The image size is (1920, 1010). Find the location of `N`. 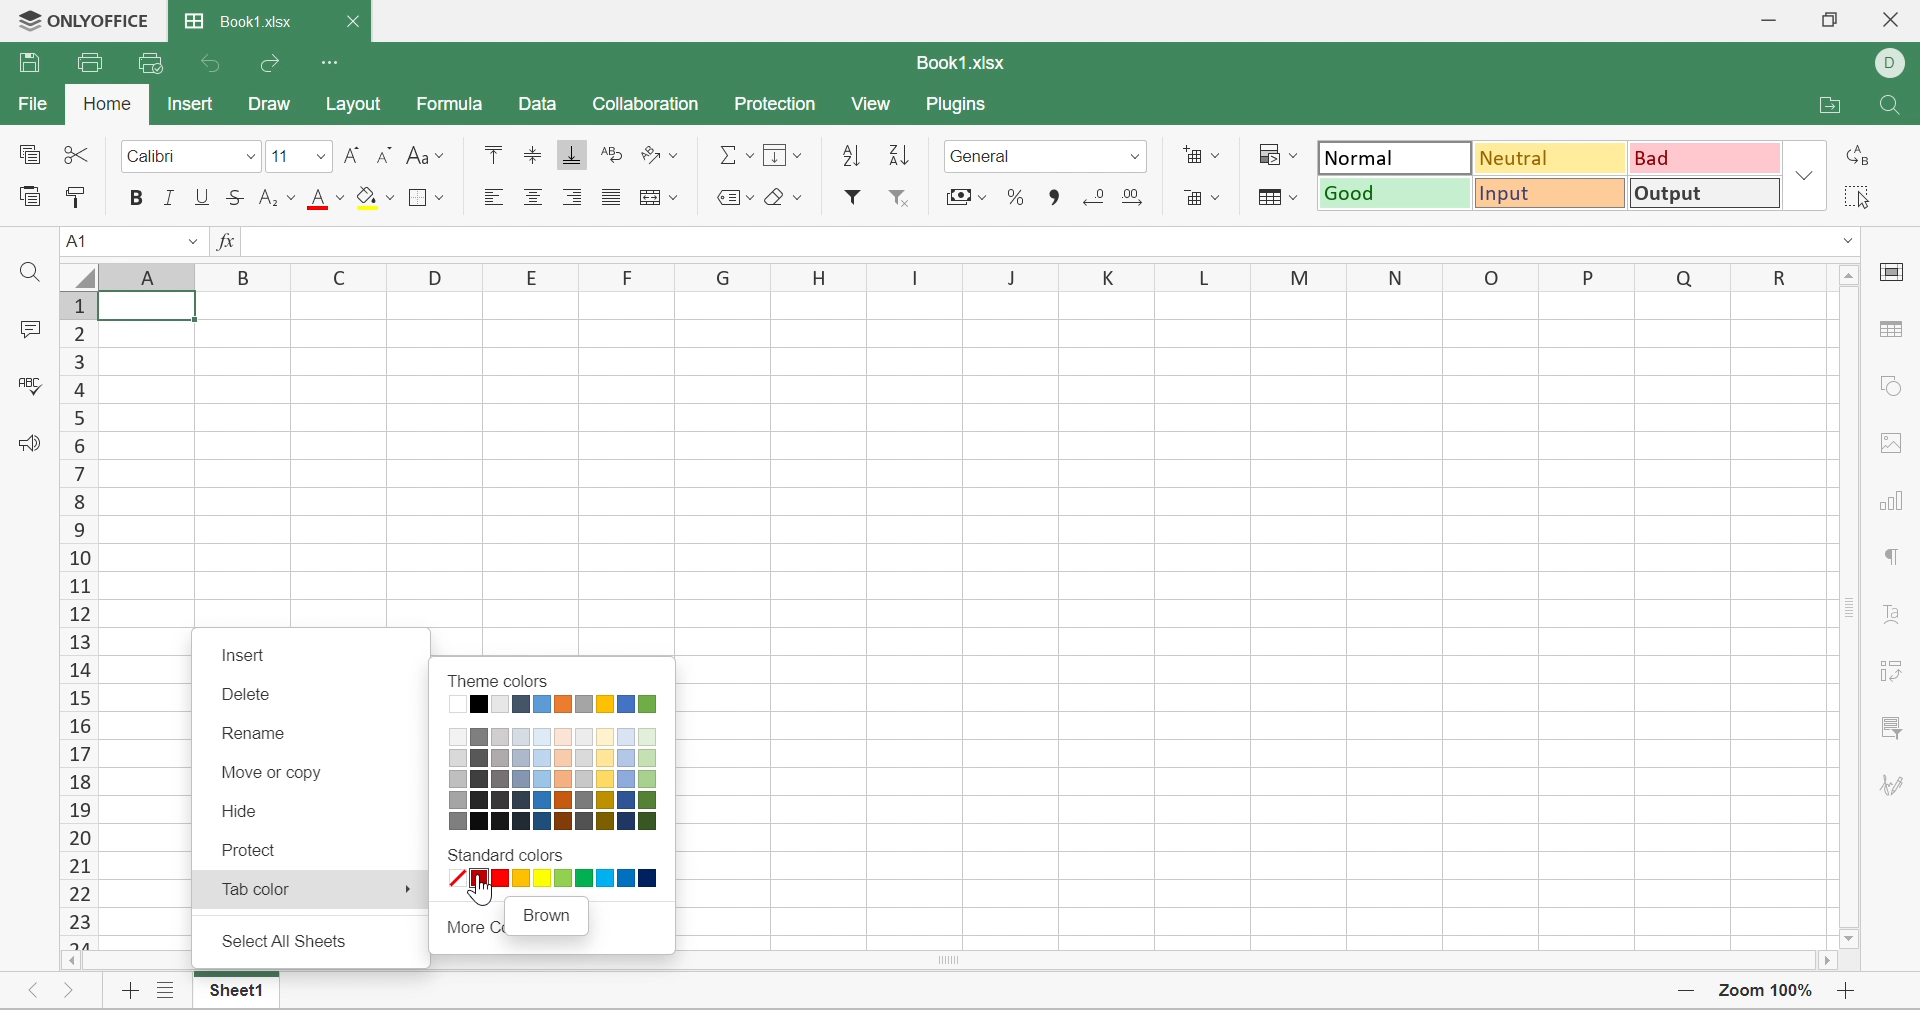

N is located at coordinates (1398, 276).